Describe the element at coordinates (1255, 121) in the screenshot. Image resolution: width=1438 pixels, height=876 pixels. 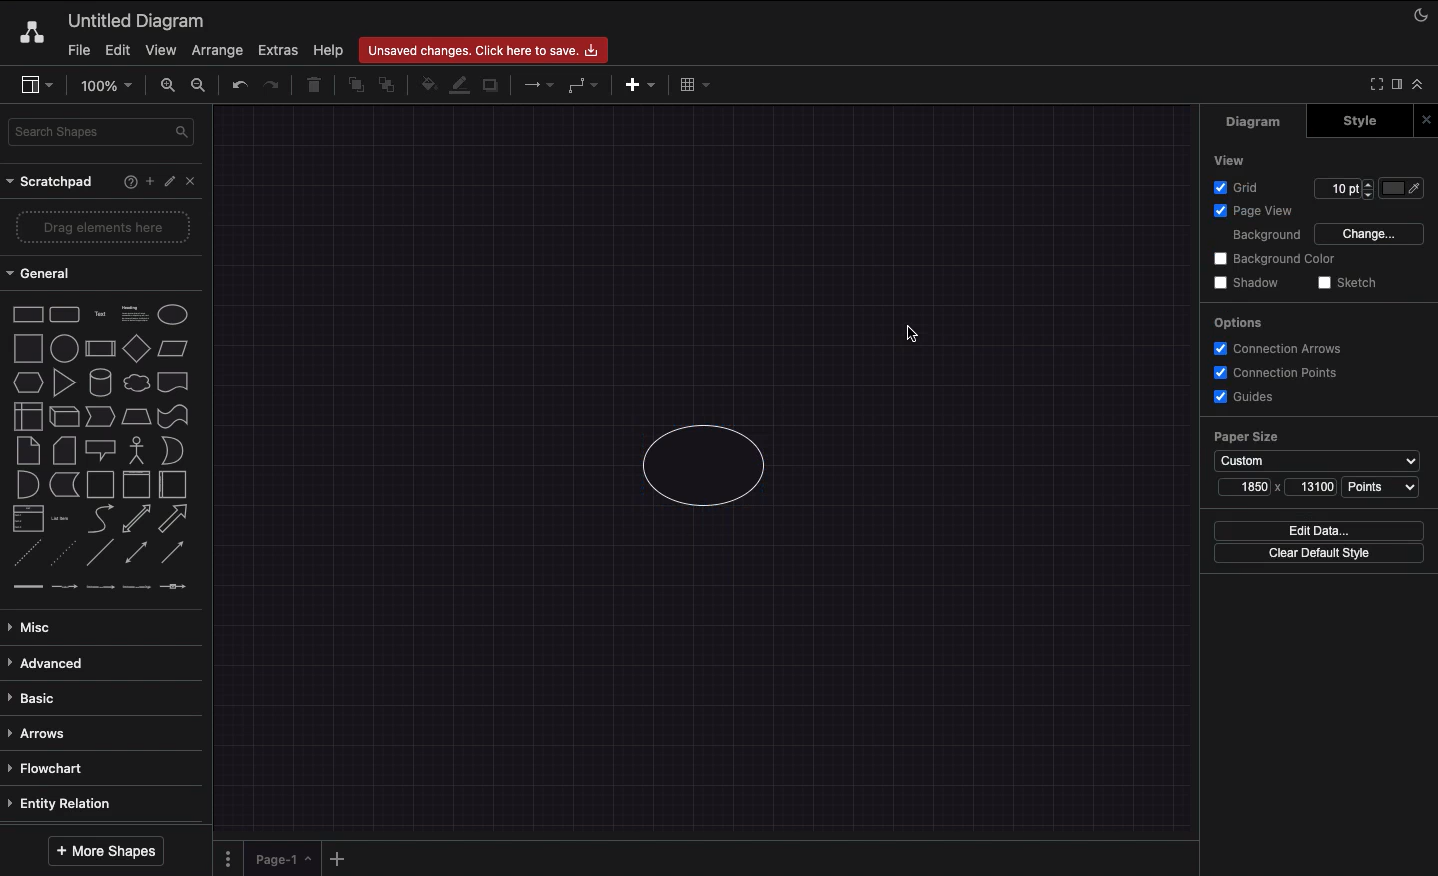
I see `Diagram` at that location.